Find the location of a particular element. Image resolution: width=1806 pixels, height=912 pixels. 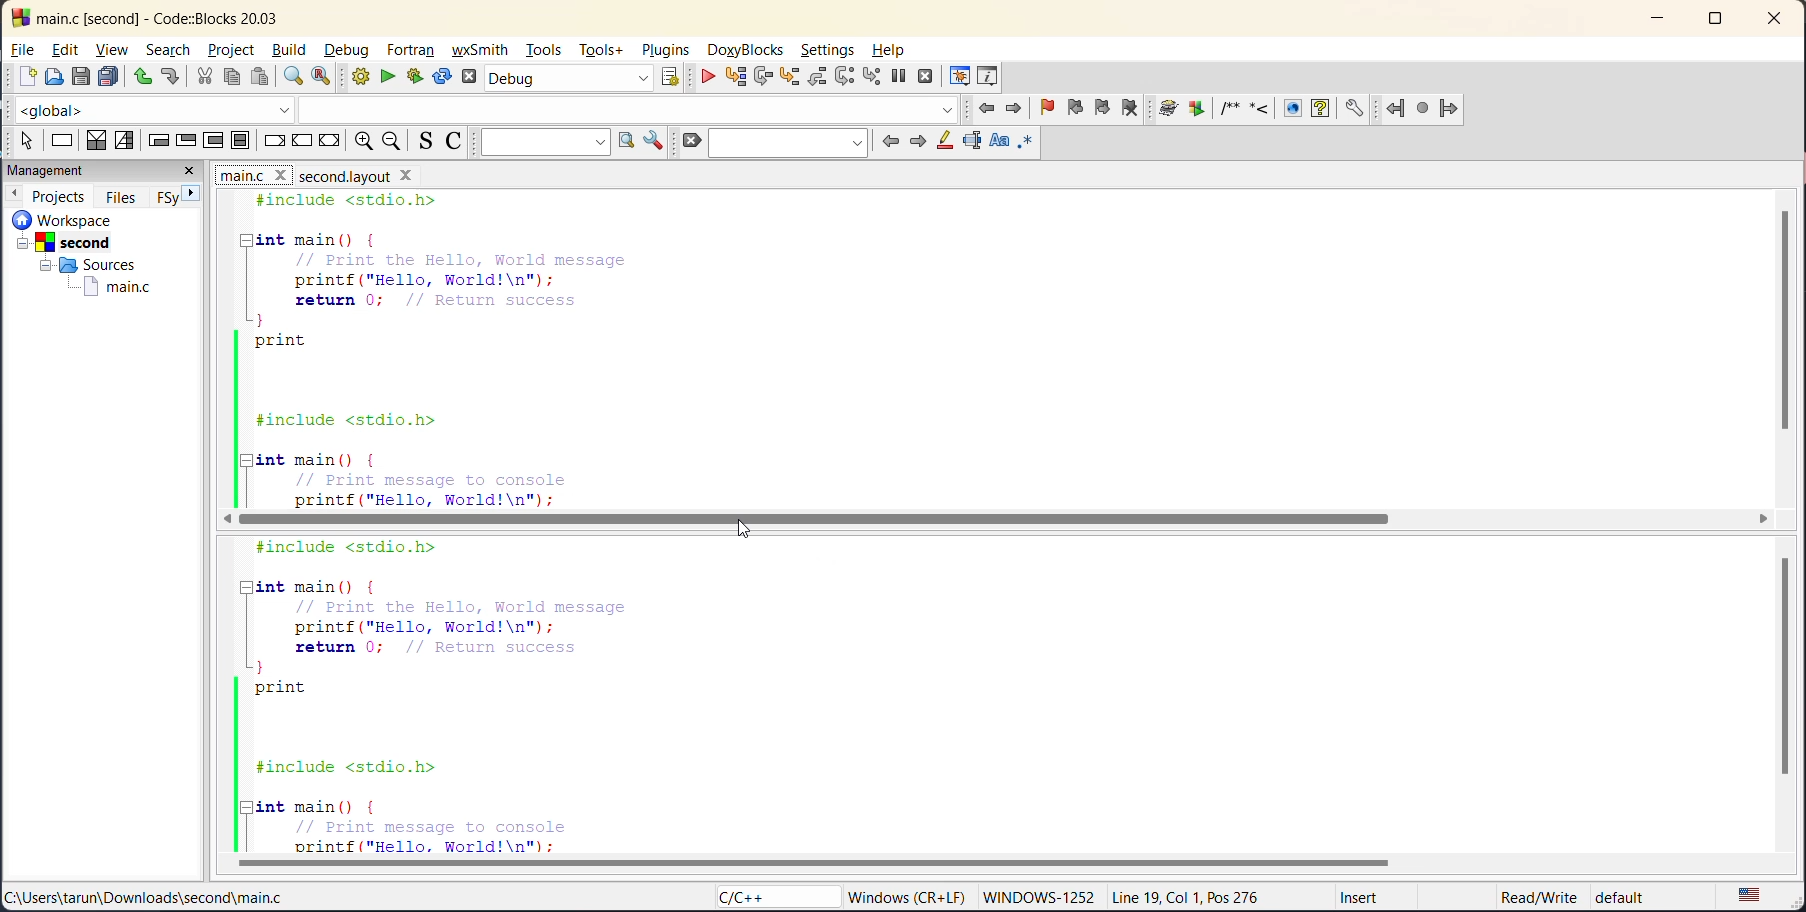

clear bookmark is located at coordinates (1136, 110).